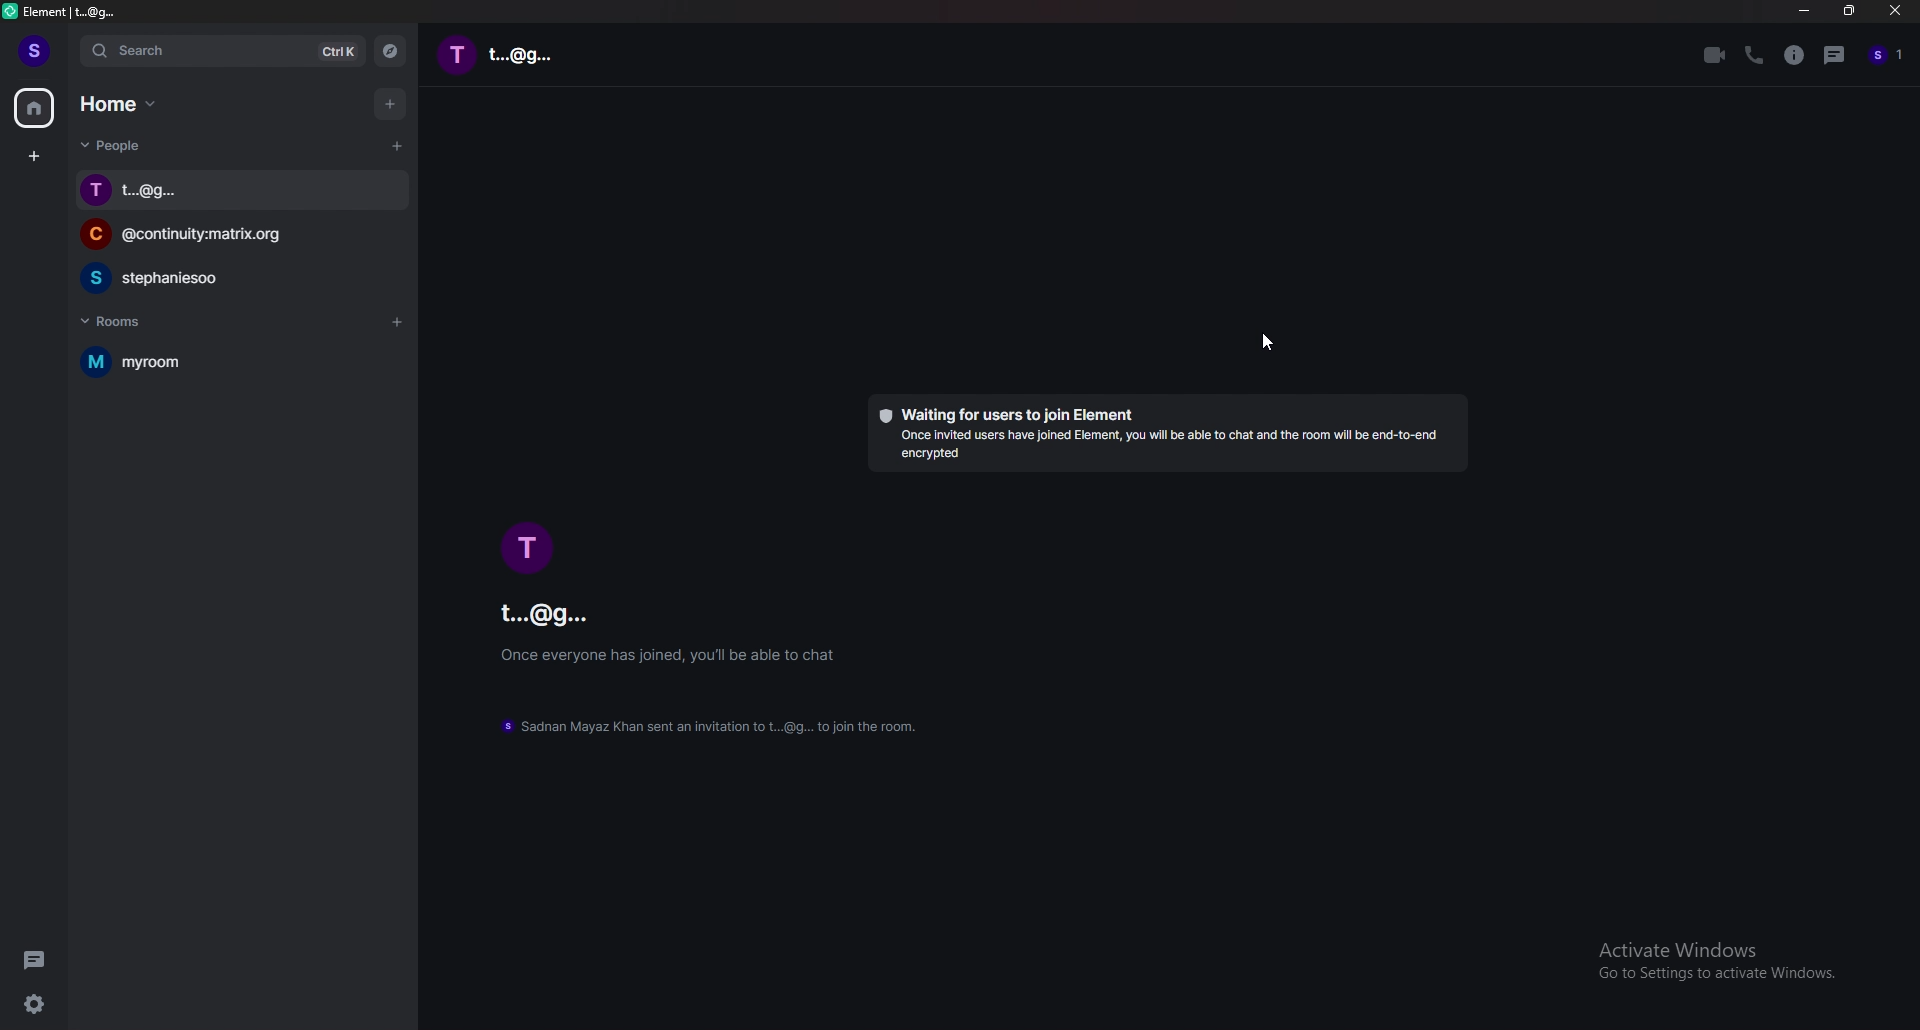  What do you see at coordinates (119, 145) in the screenshot?
I see `people` at bounding box center [119, 145].